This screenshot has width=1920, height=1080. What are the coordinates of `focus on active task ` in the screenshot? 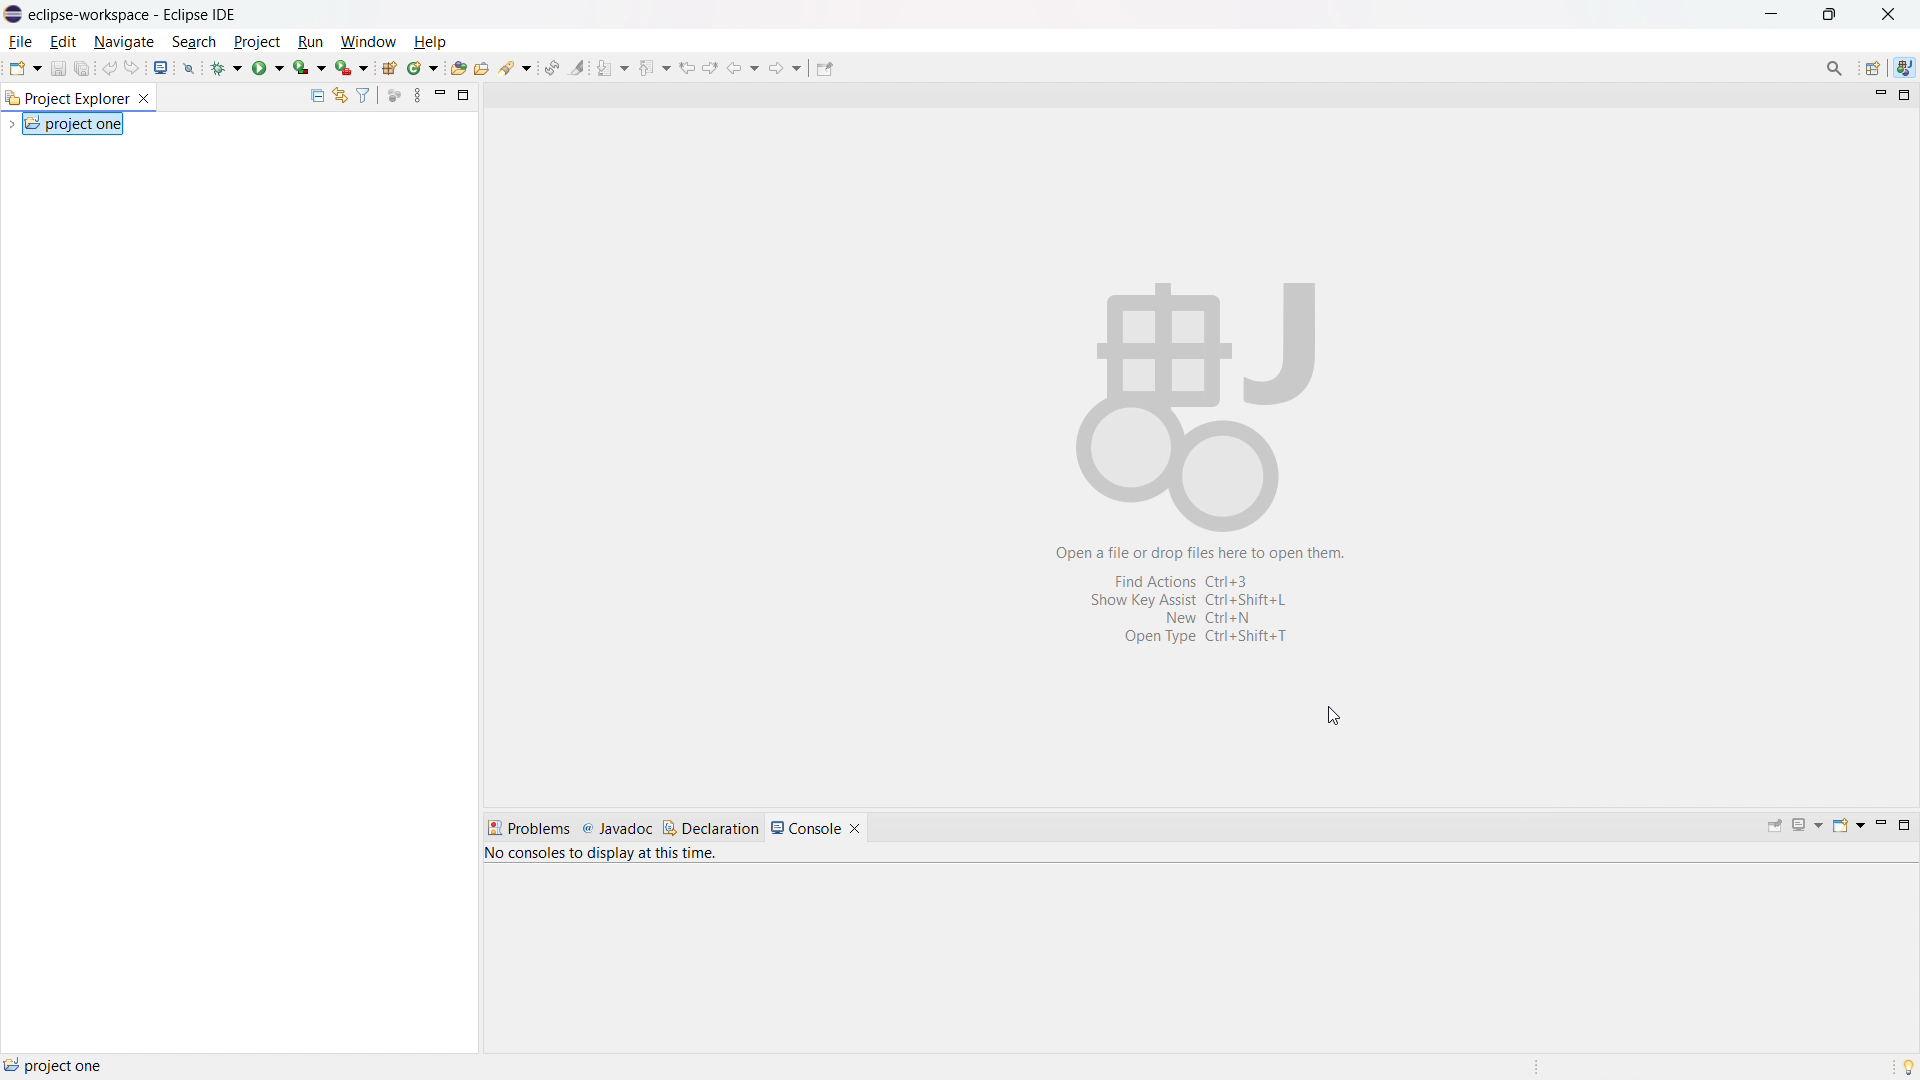 It's located at (395, 96).